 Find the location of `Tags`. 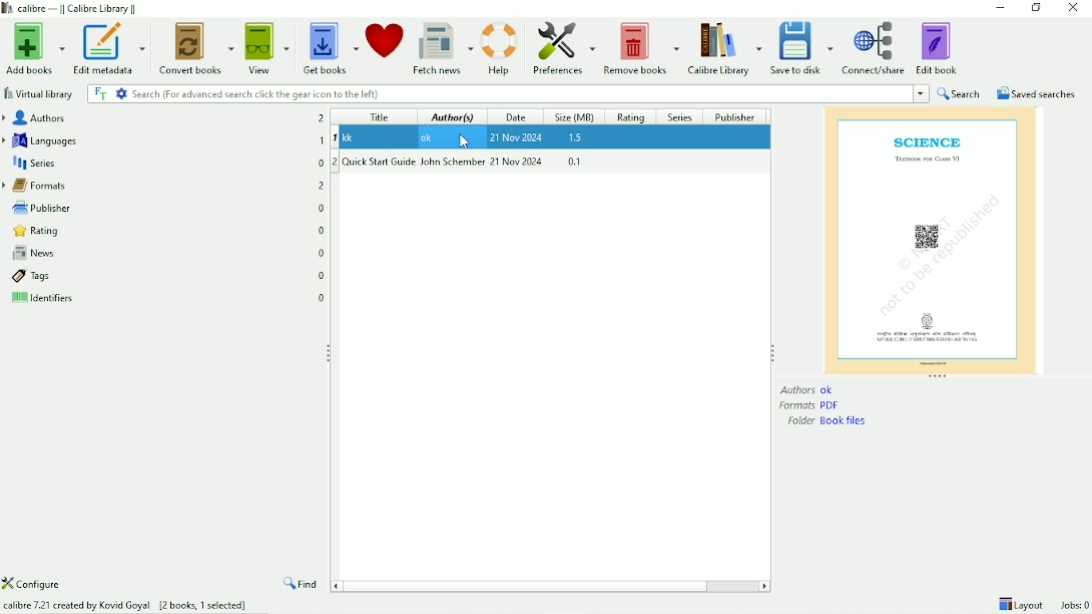

Tags is located at coordinates (167, 276).